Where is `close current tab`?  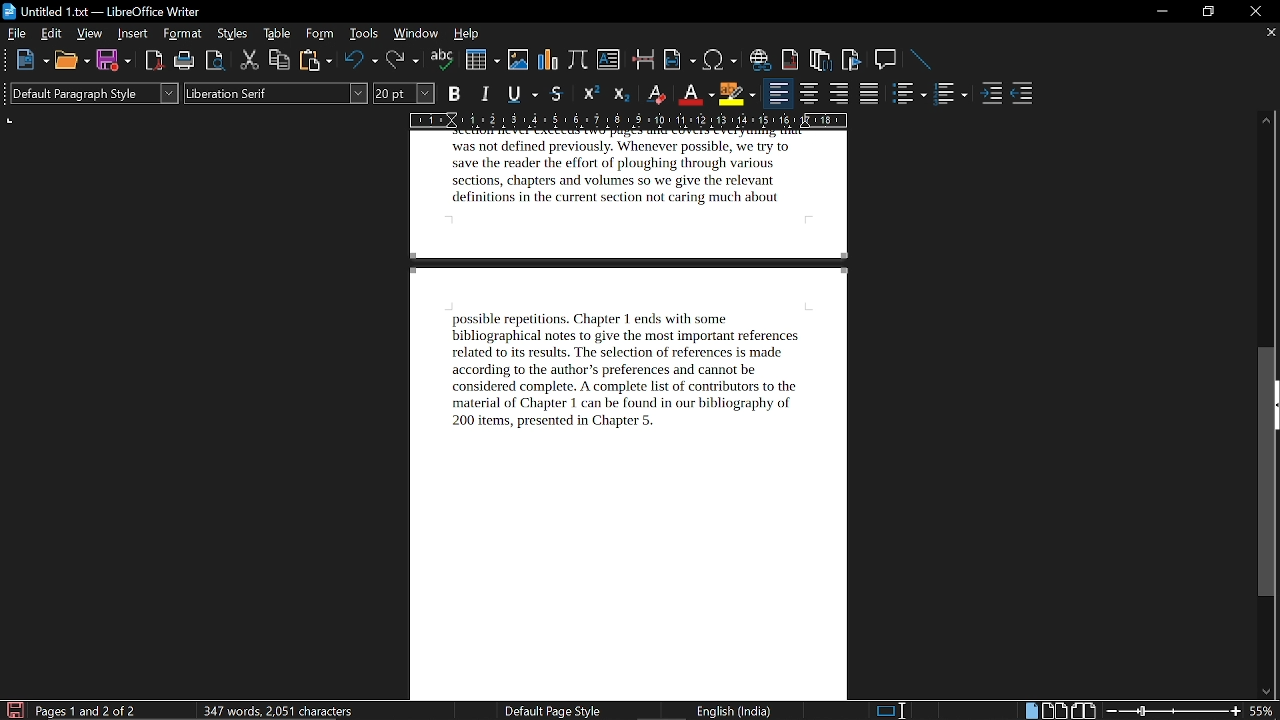
close current tab is located at coordinates (1269, 35).